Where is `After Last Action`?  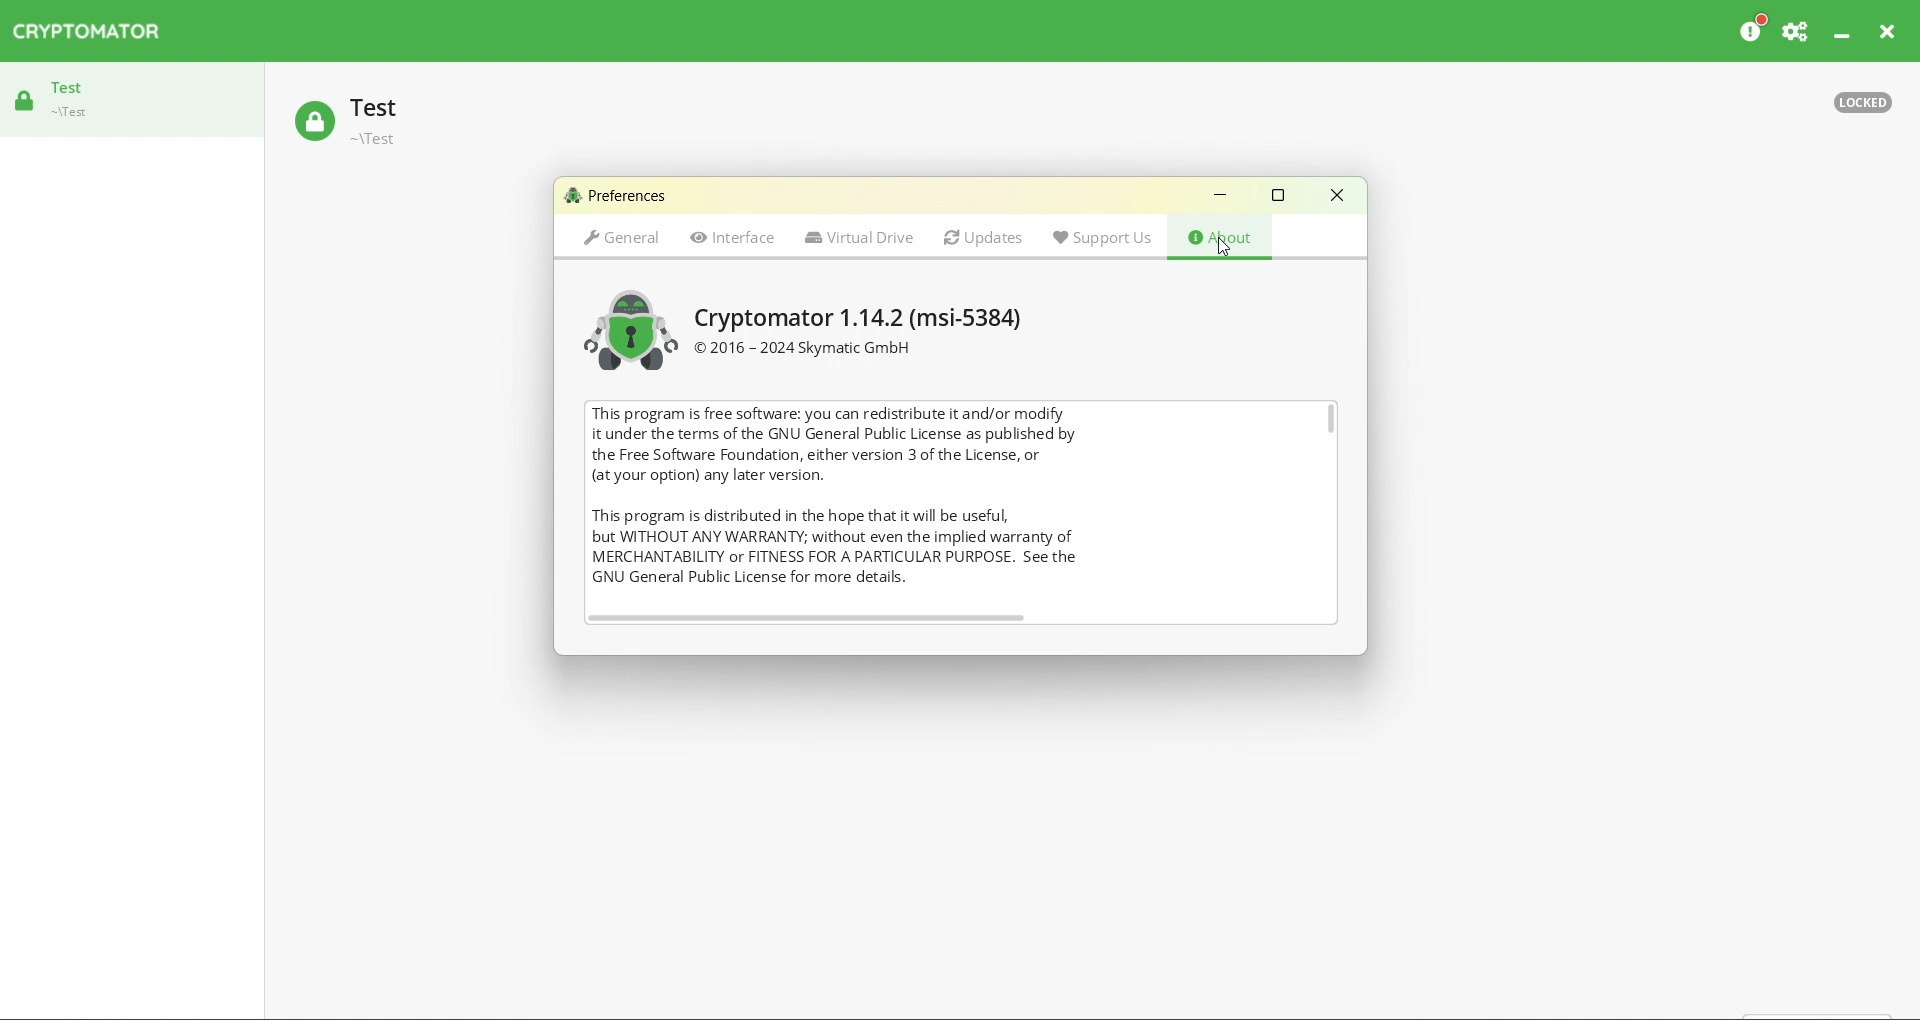
After Last Action is located at coordinates (962, 514).